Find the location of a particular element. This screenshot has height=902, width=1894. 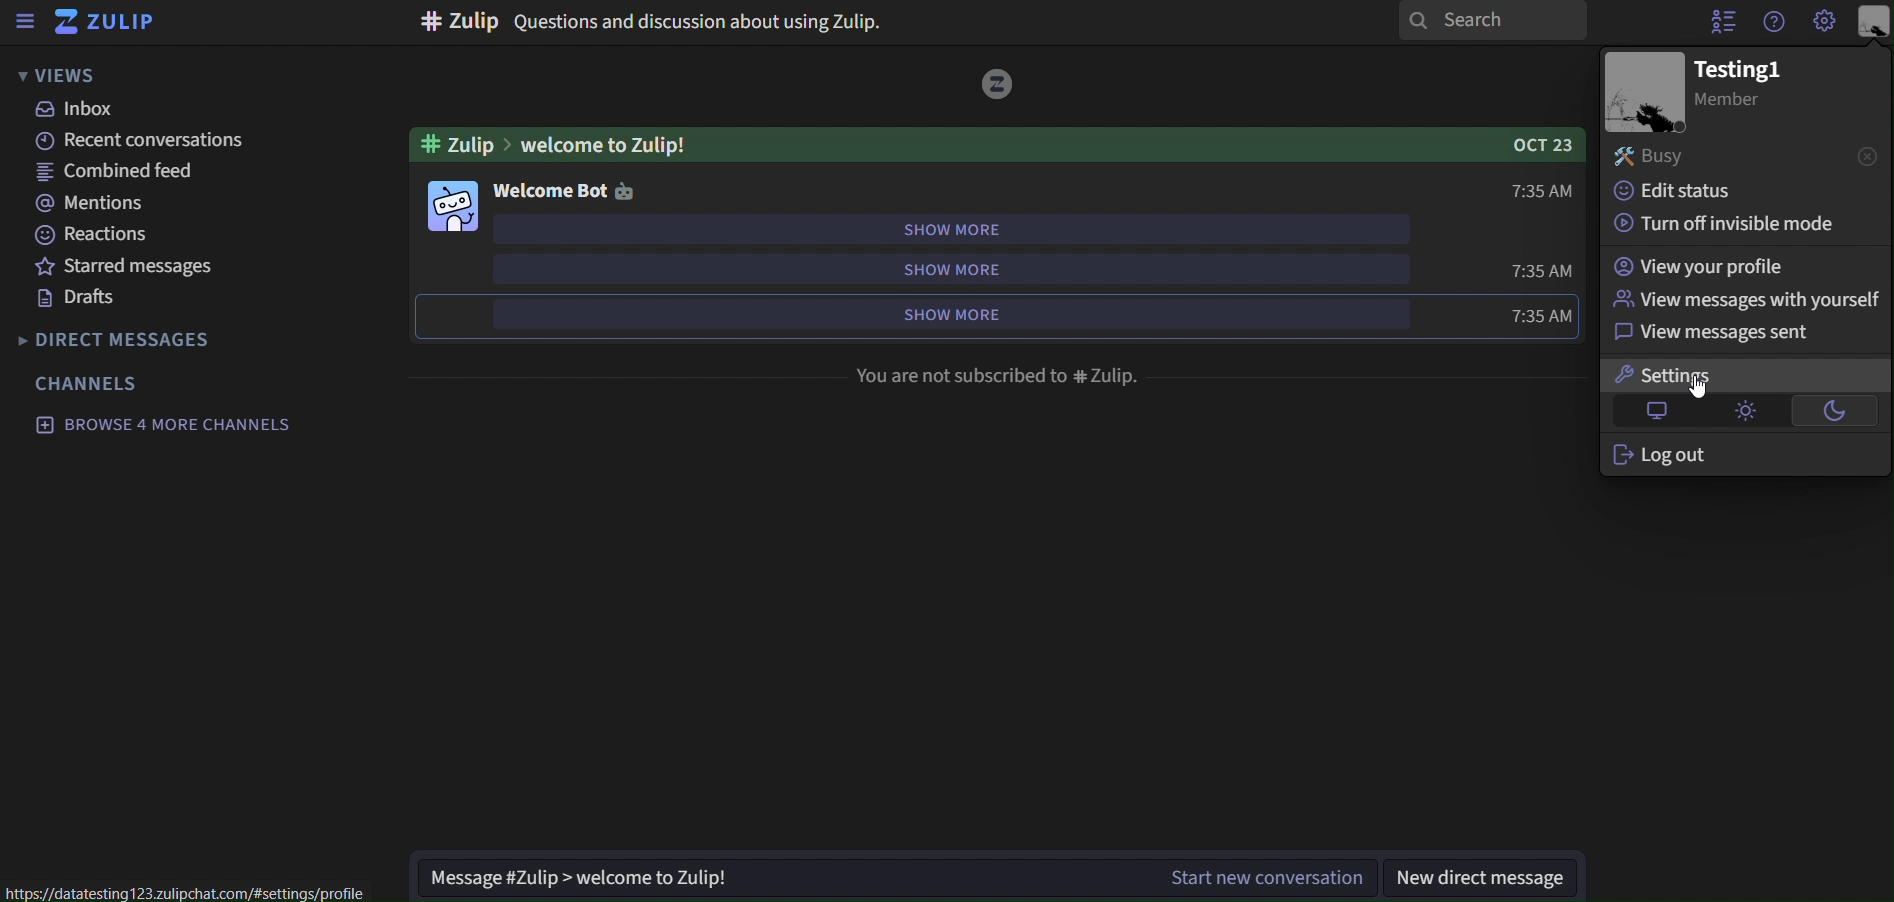

default theme is located at coordinates (1658, 408).